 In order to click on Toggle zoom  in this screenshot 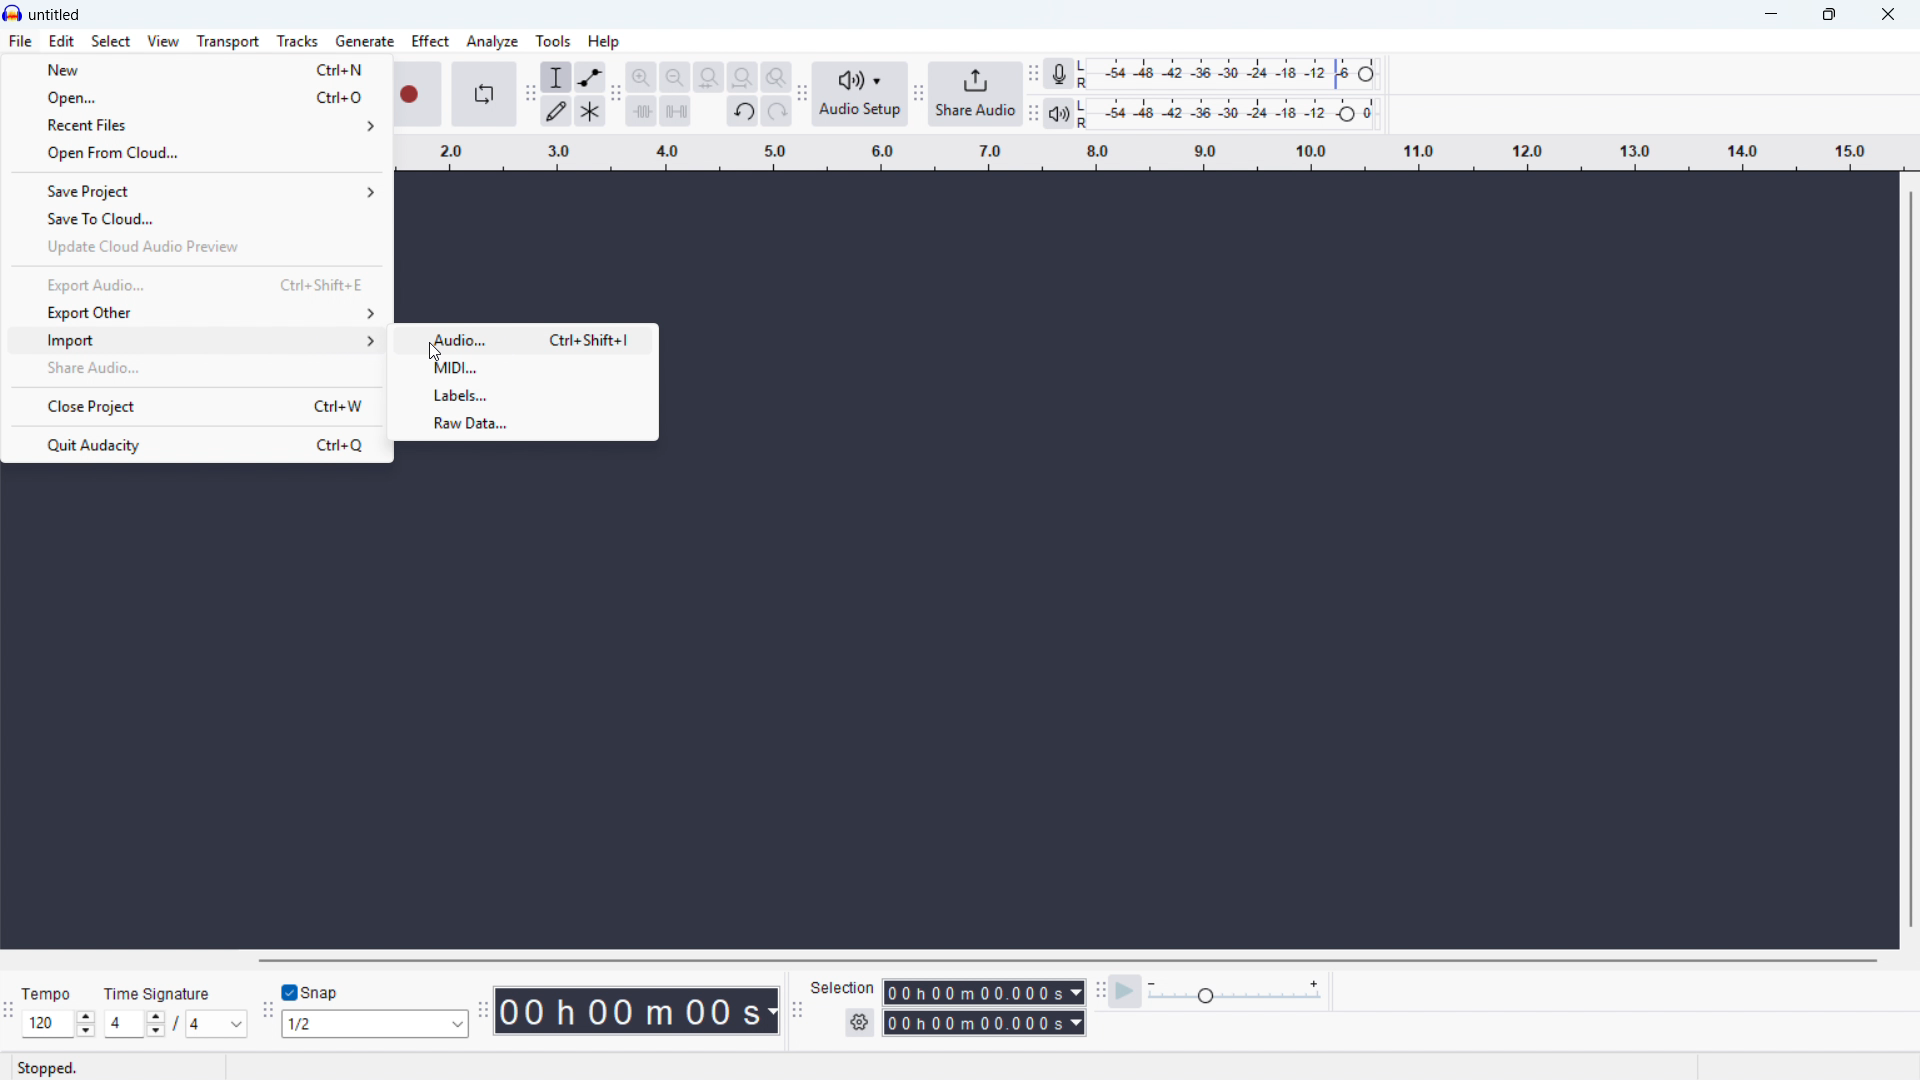, I will do `click(775, 77)`.